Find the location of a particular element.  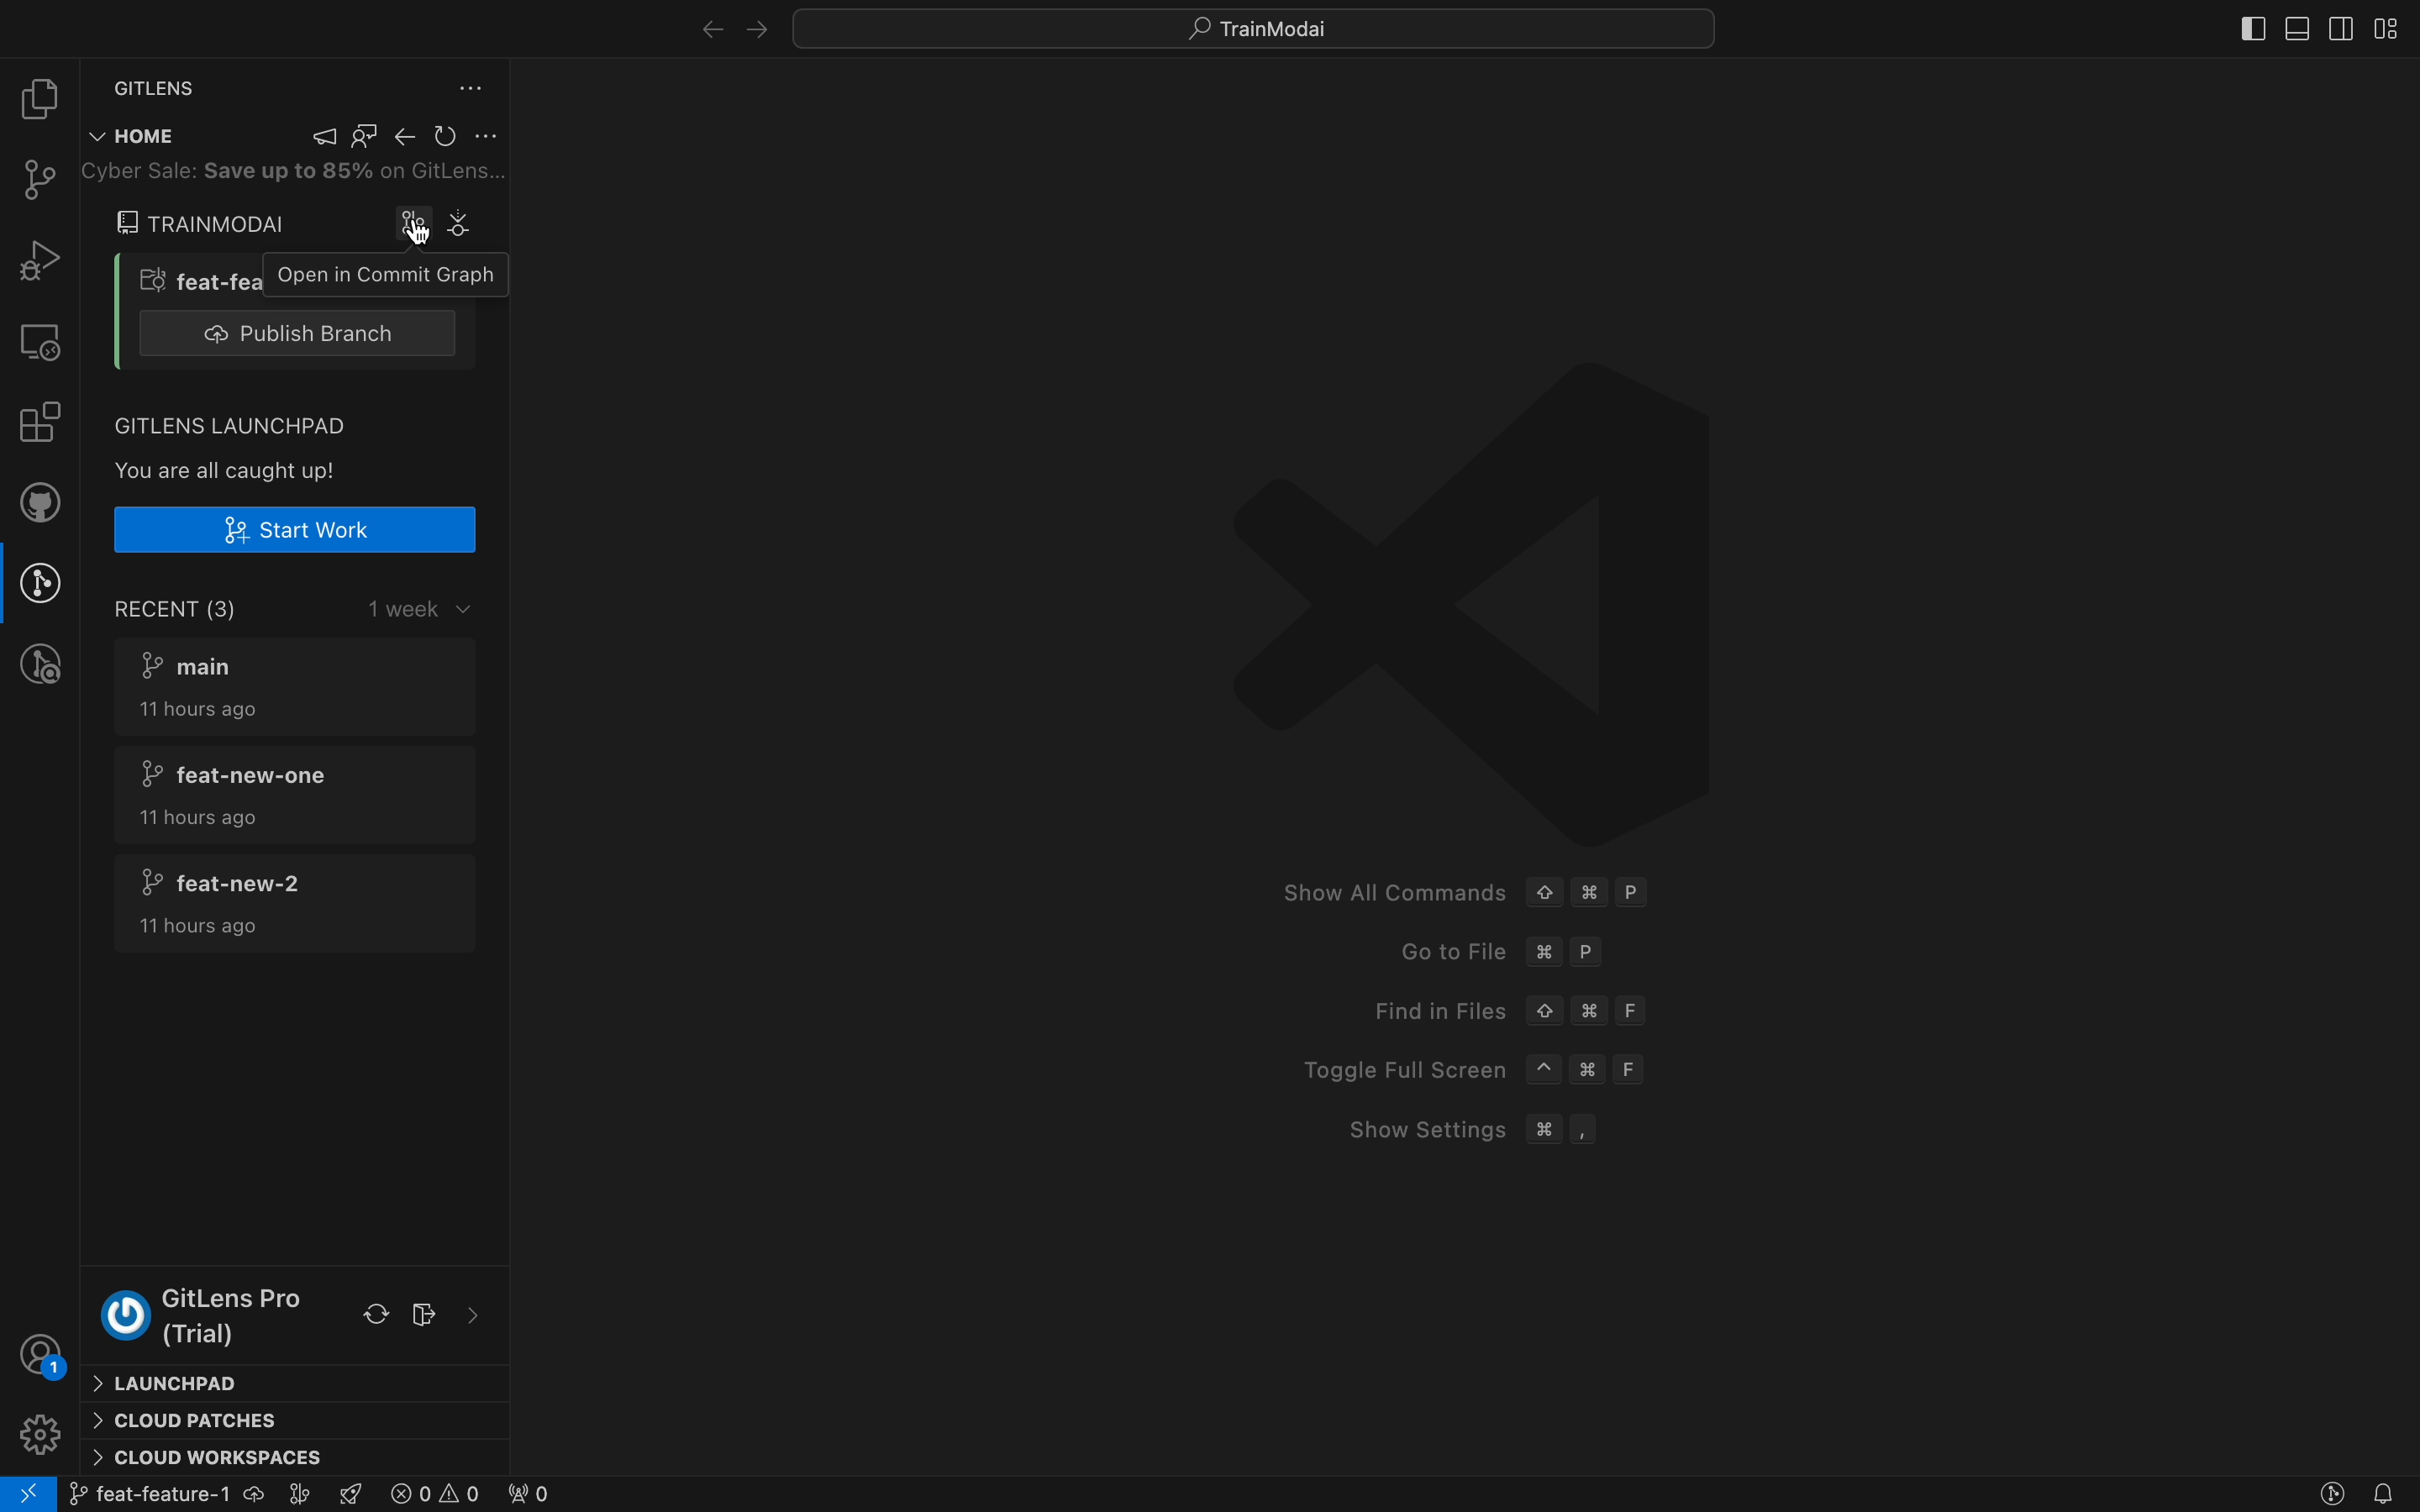

 is located at coordinates (366, 134).